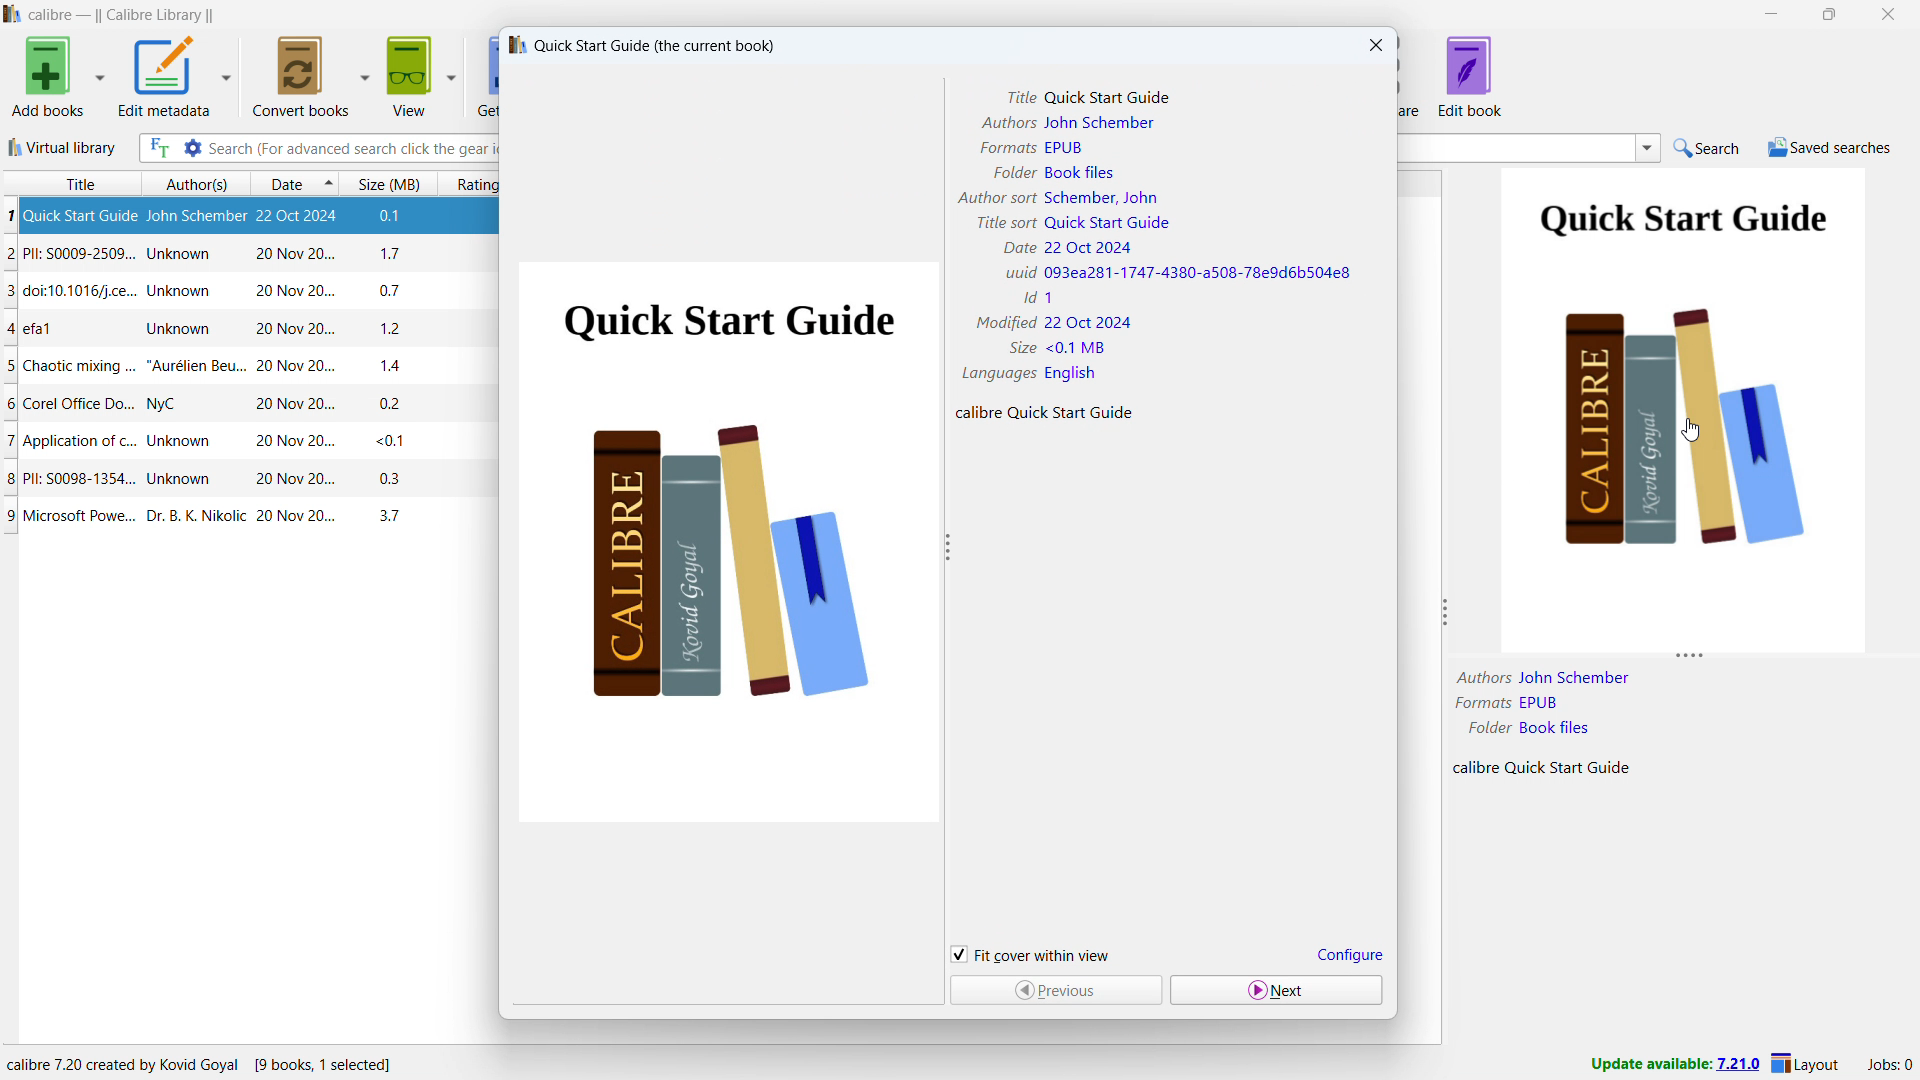 The height and width of the screenshot is (1080, 1920). What do you see at coordinates (948, 548) in the screenshot?
I see `resize` at bounding box center [948, 548].